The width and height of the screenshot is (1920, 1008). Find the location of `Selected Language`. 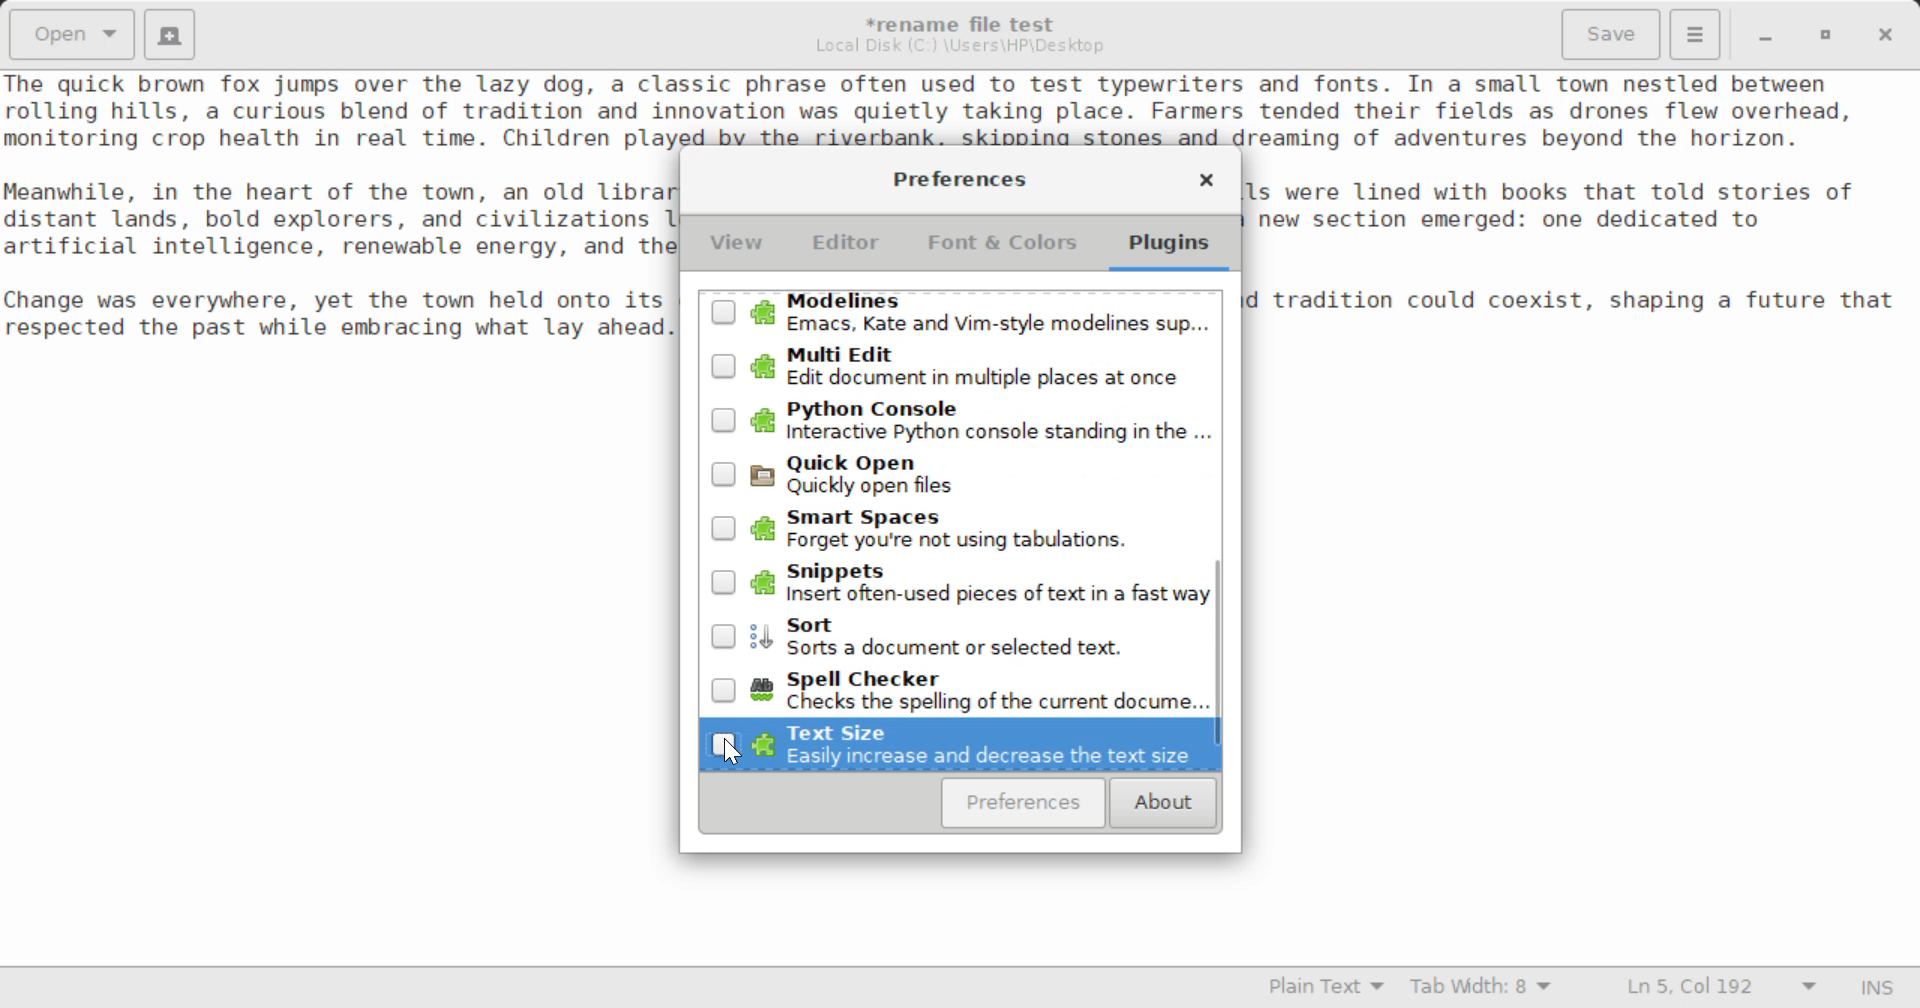

Selected Language is located at coordinates (1327, 989).